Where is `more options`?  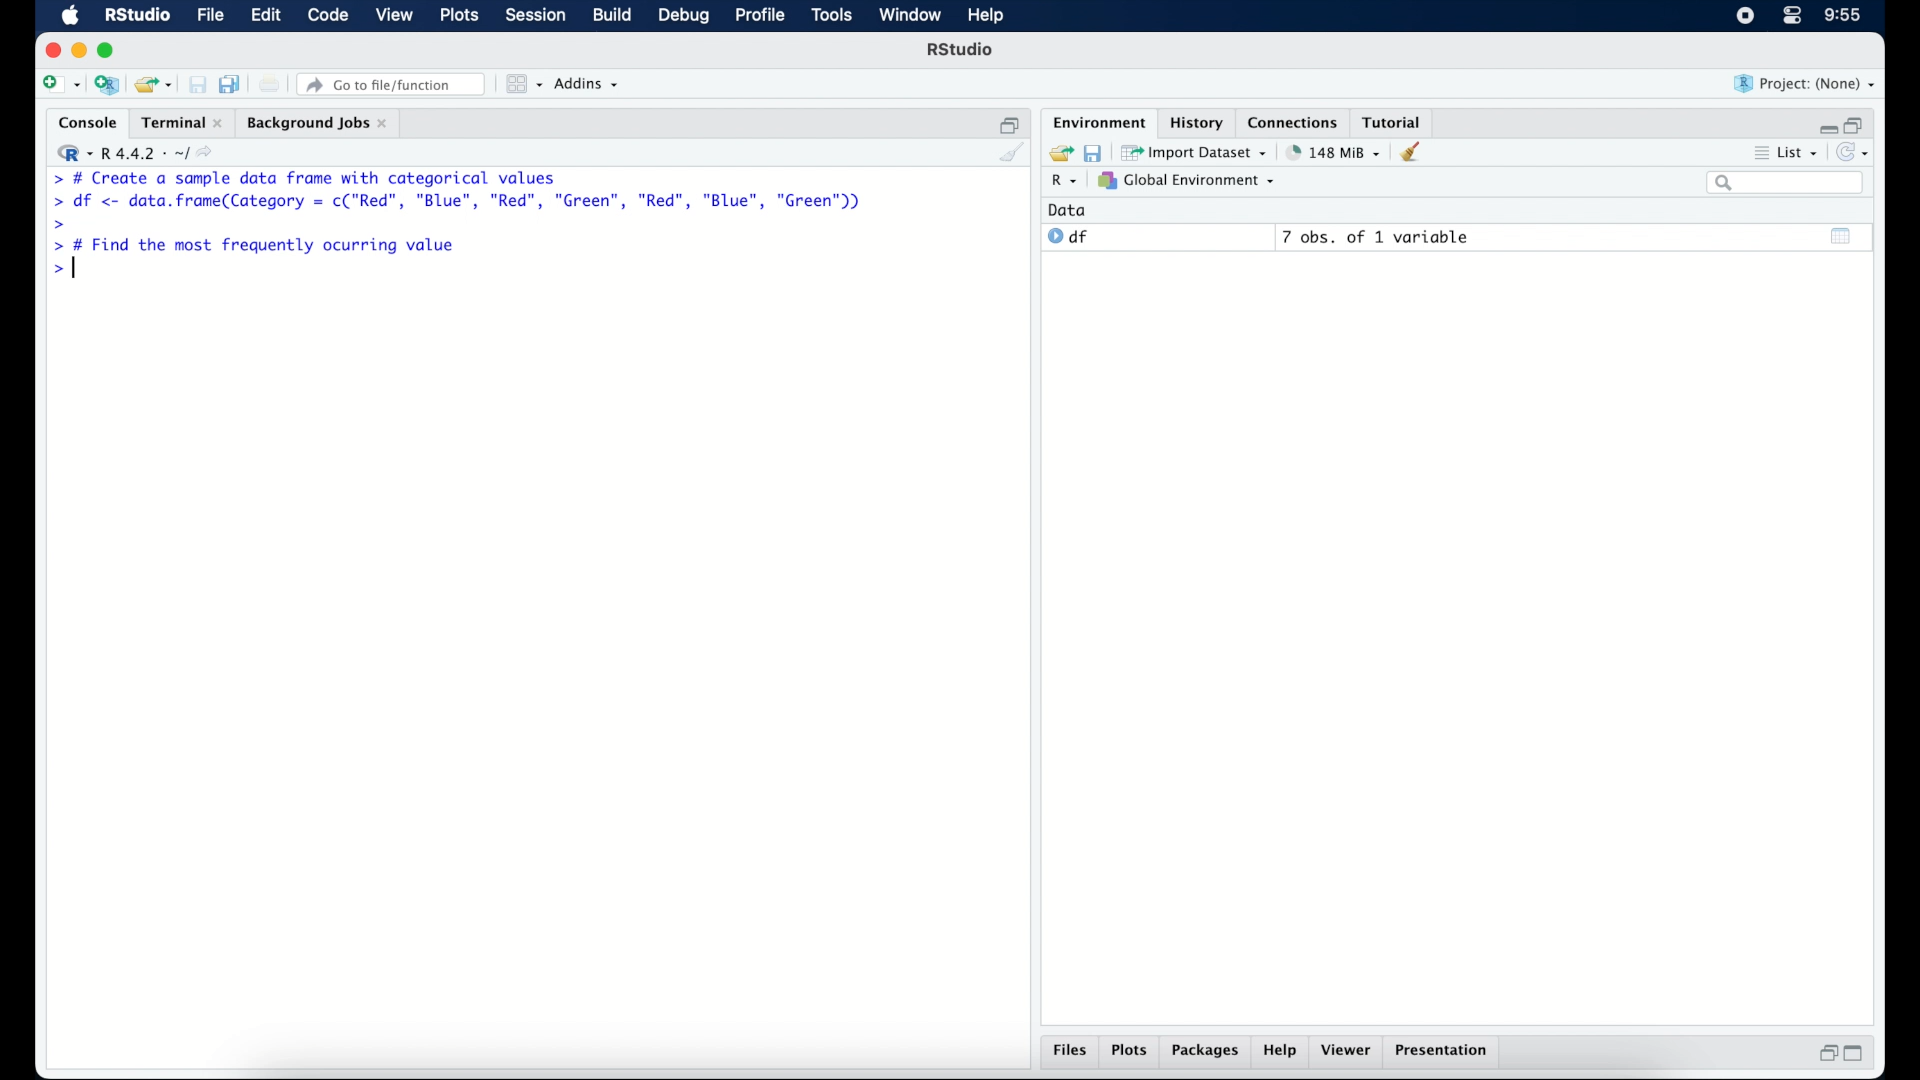 more options is located at coordinates (1758, 151).